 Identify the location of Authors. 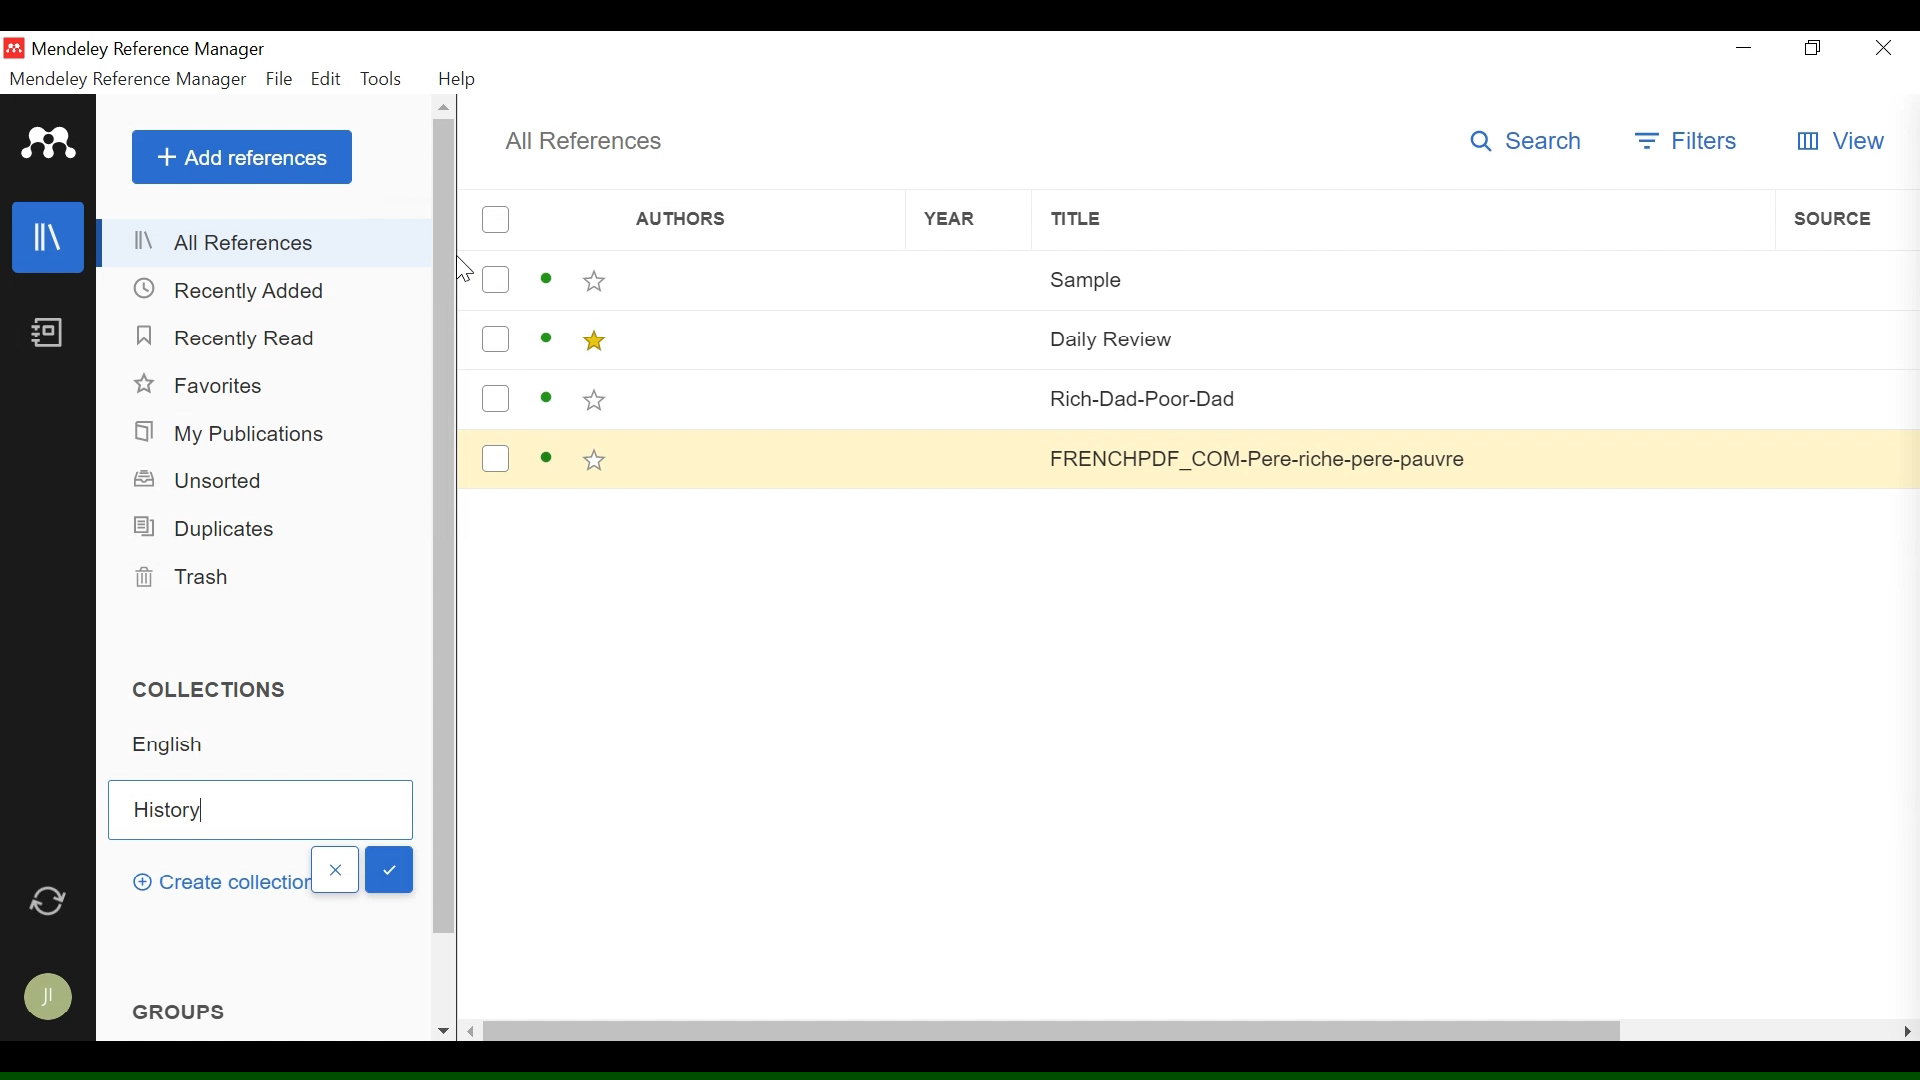
(759, 402).